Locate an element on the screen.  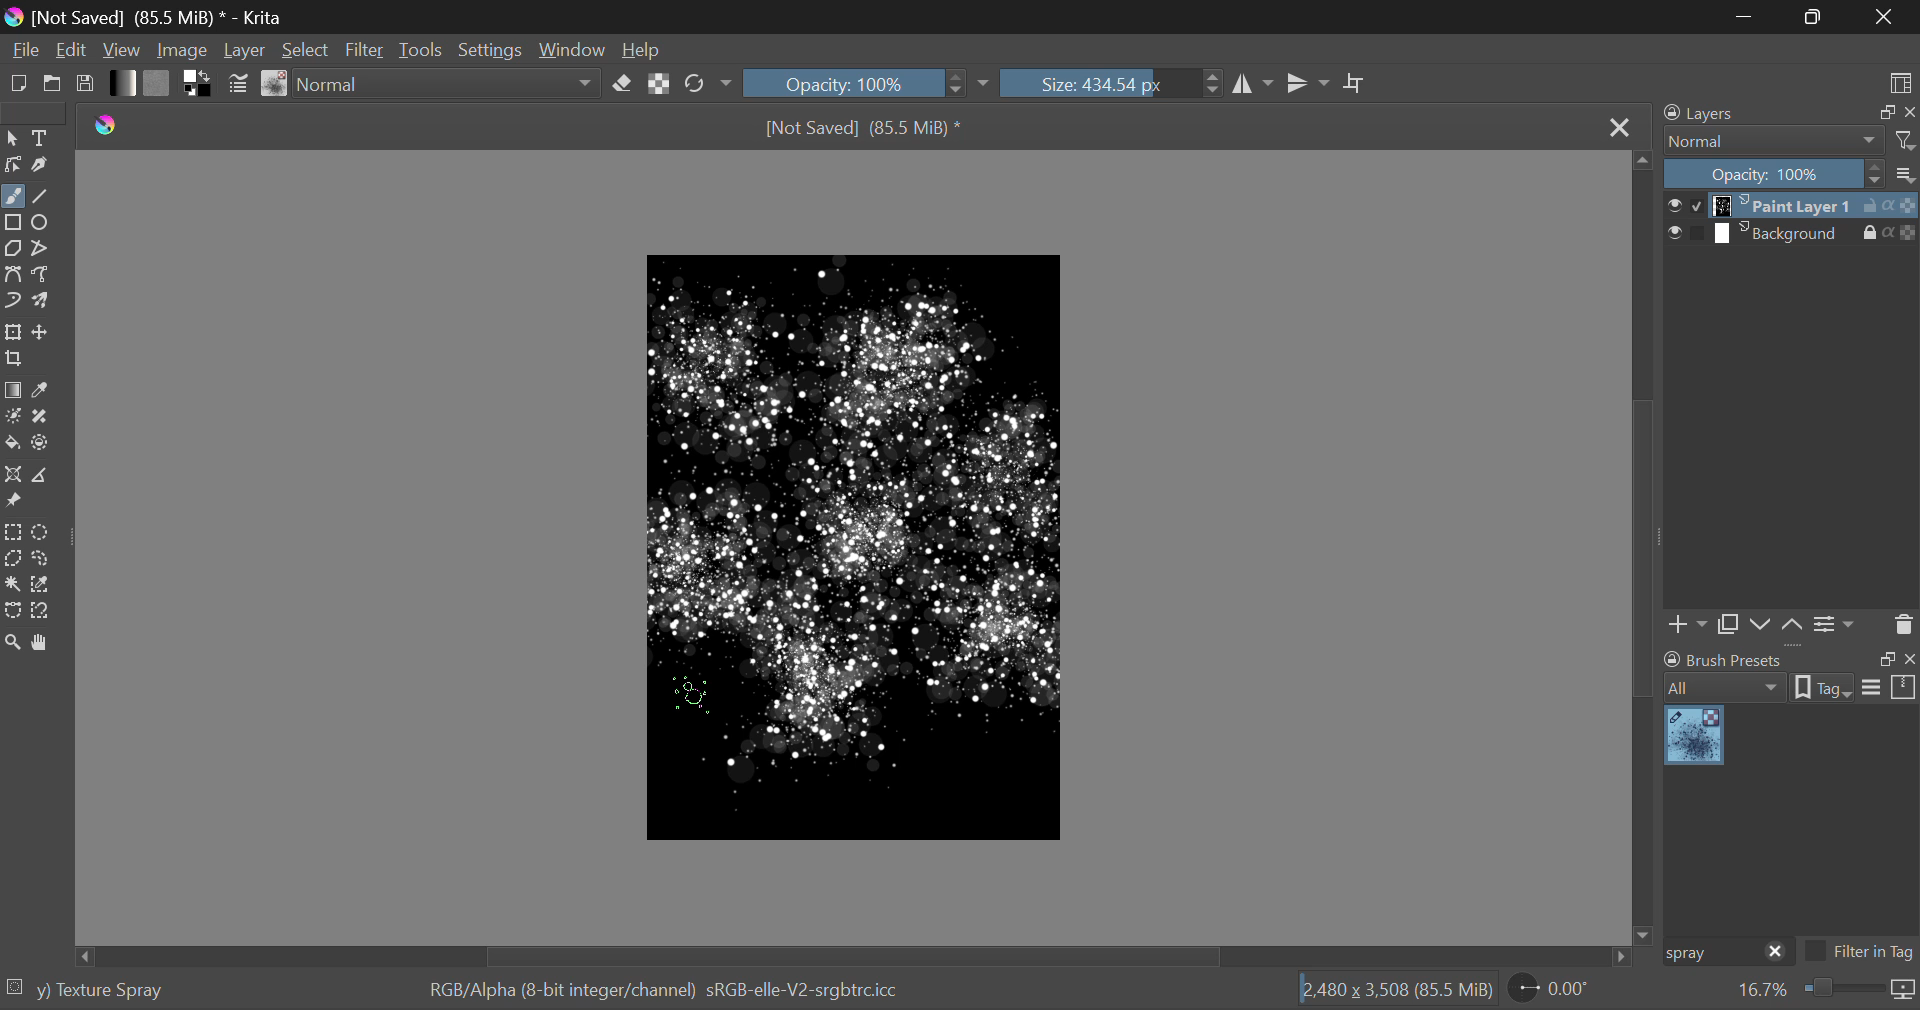
Crop is located at coordinates (1357, 84).